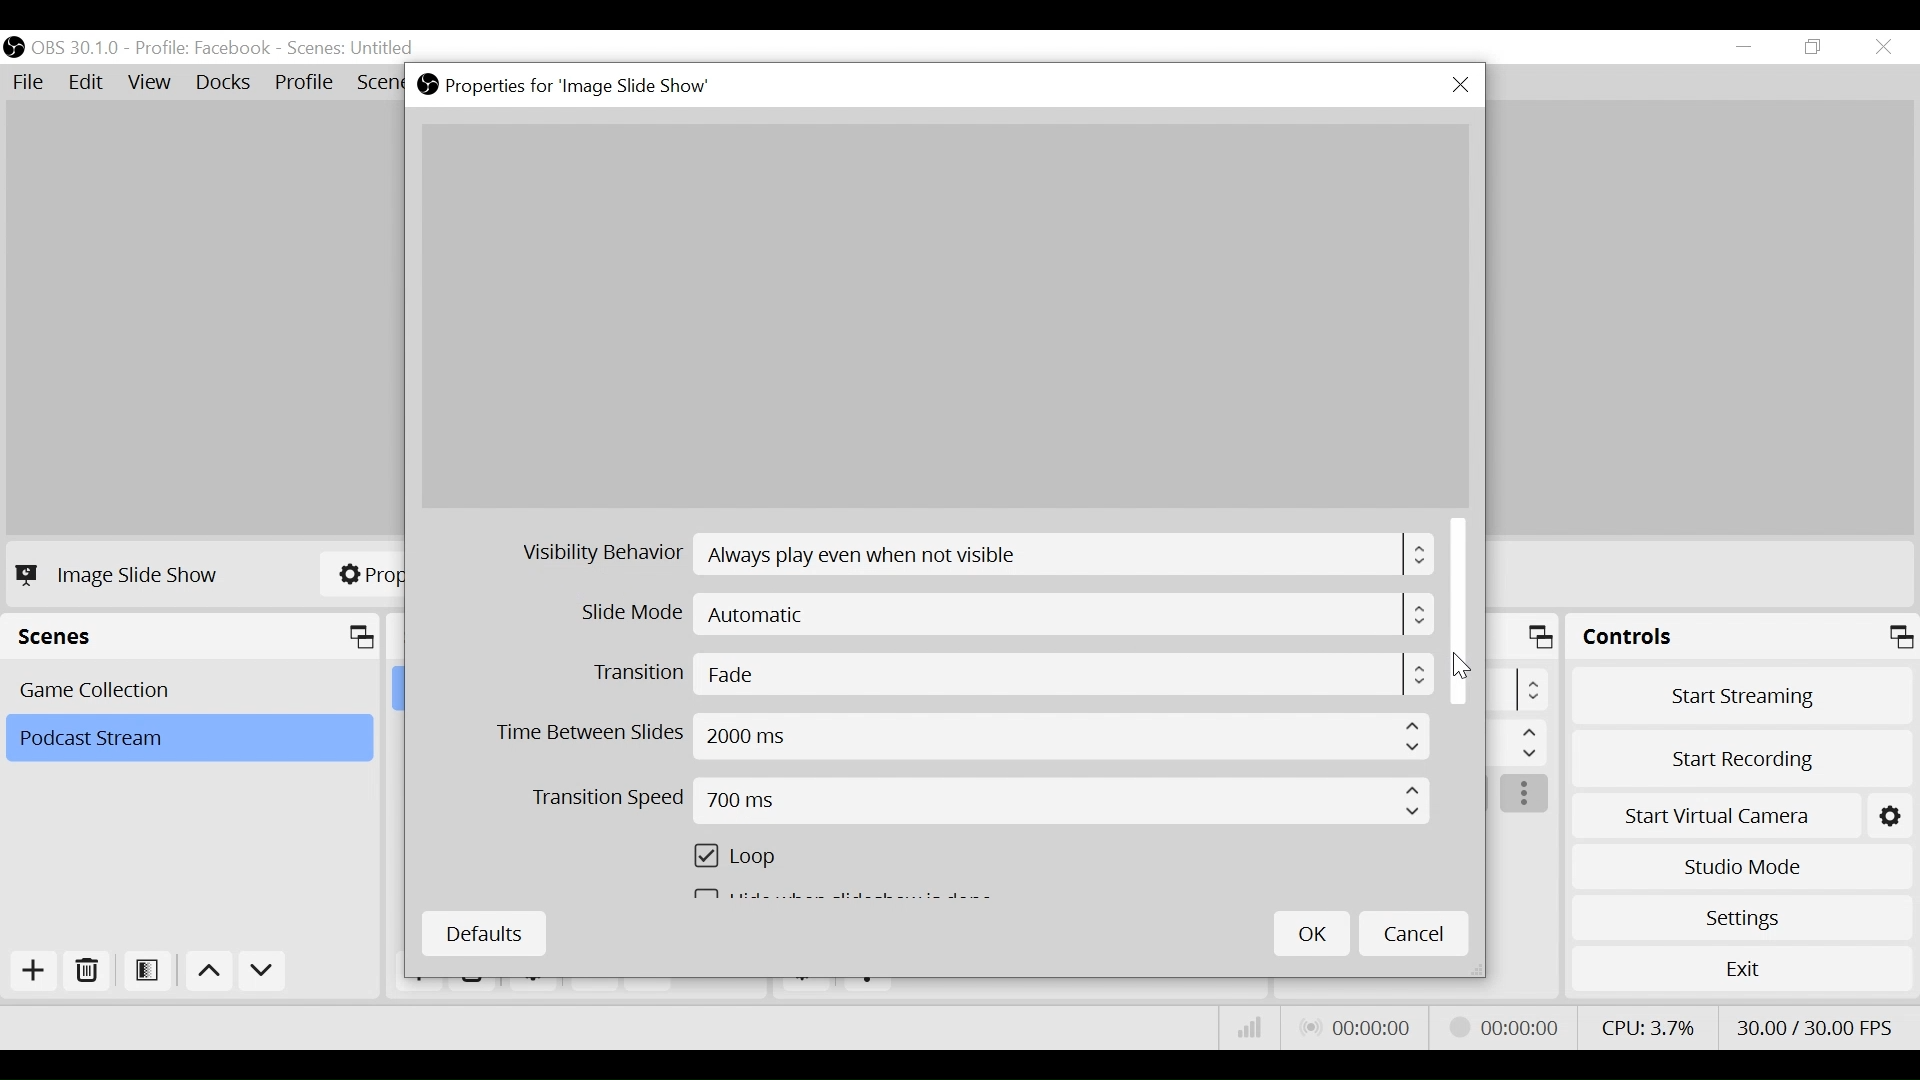 The image size is (1920, 1080). I want to click on Profile, so click(203, 48).